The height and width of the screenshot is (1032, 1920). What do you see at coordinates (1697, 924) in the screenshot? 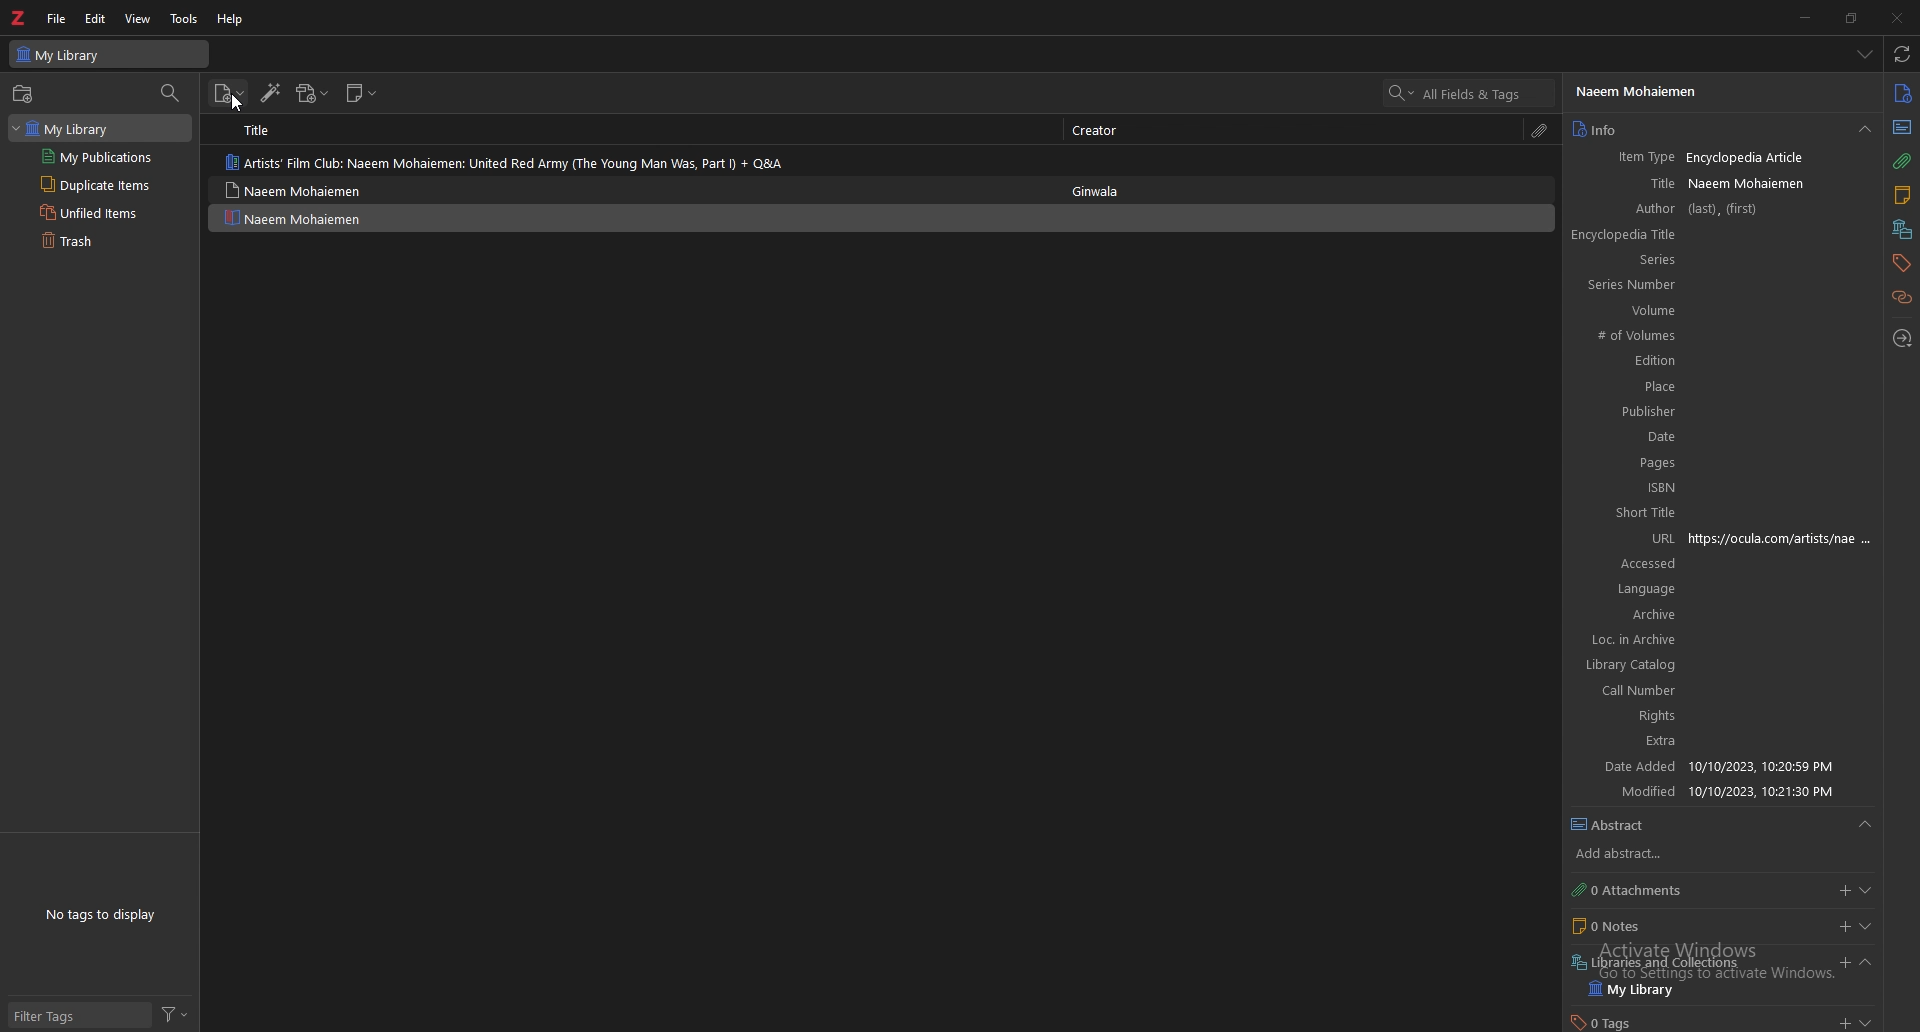
I see `notes` at bounding box center [1697, 924].